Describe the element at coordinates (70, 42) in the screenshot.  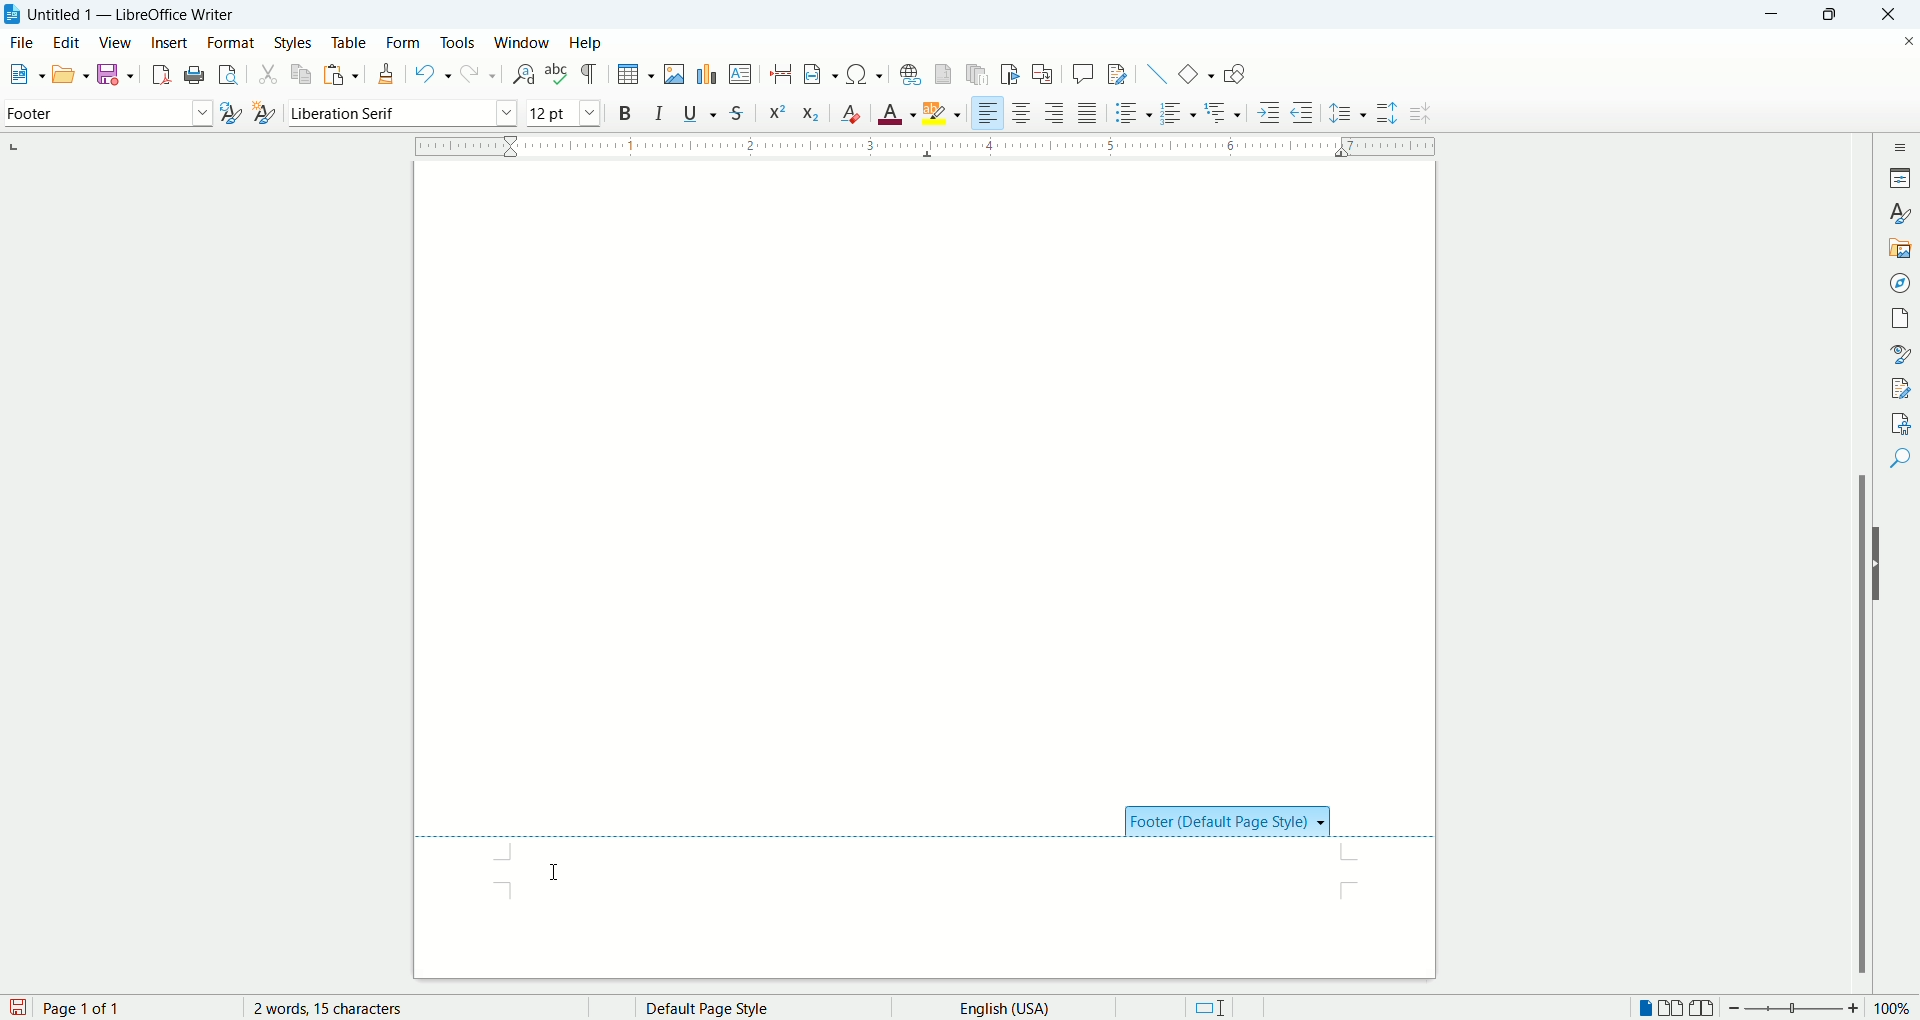
I see `edit` at that location.